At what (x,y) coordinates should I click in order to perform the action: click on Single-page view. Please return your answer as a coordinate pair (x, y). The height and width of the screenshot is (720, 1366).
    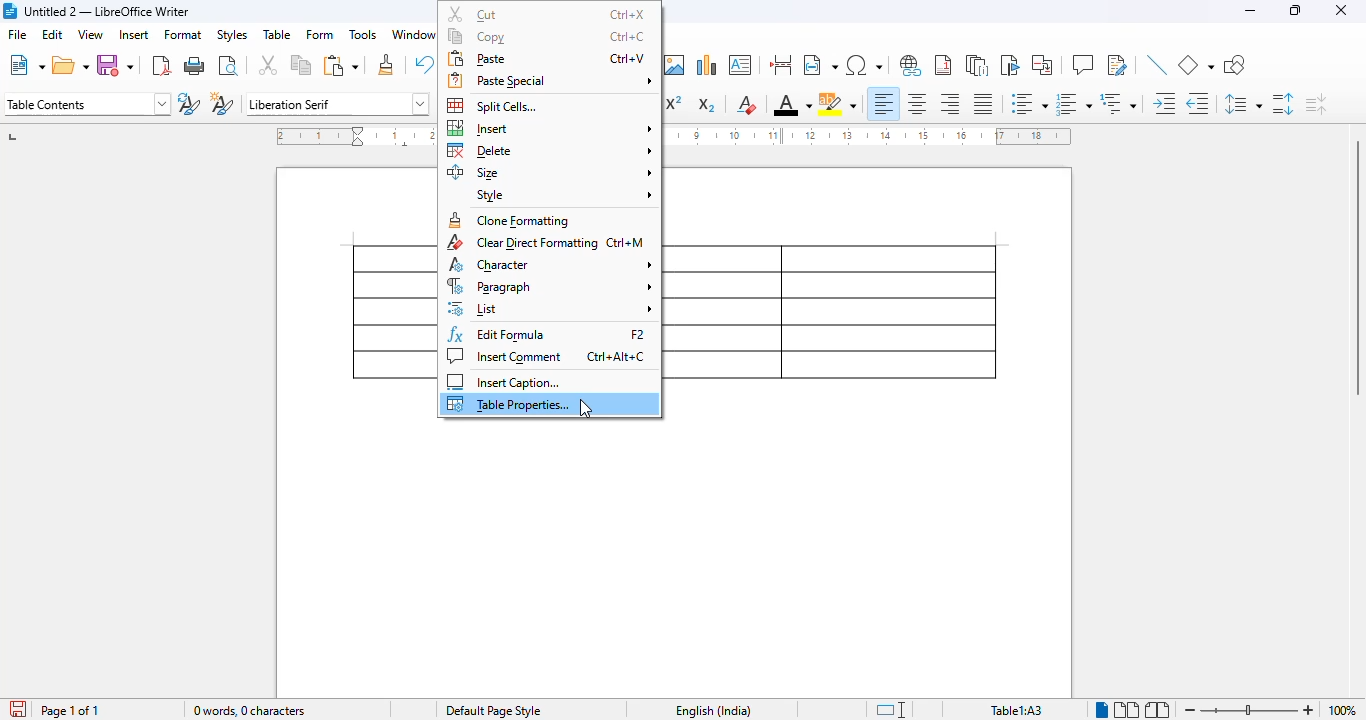
    Looking at the image, I should click on (1102, 710).